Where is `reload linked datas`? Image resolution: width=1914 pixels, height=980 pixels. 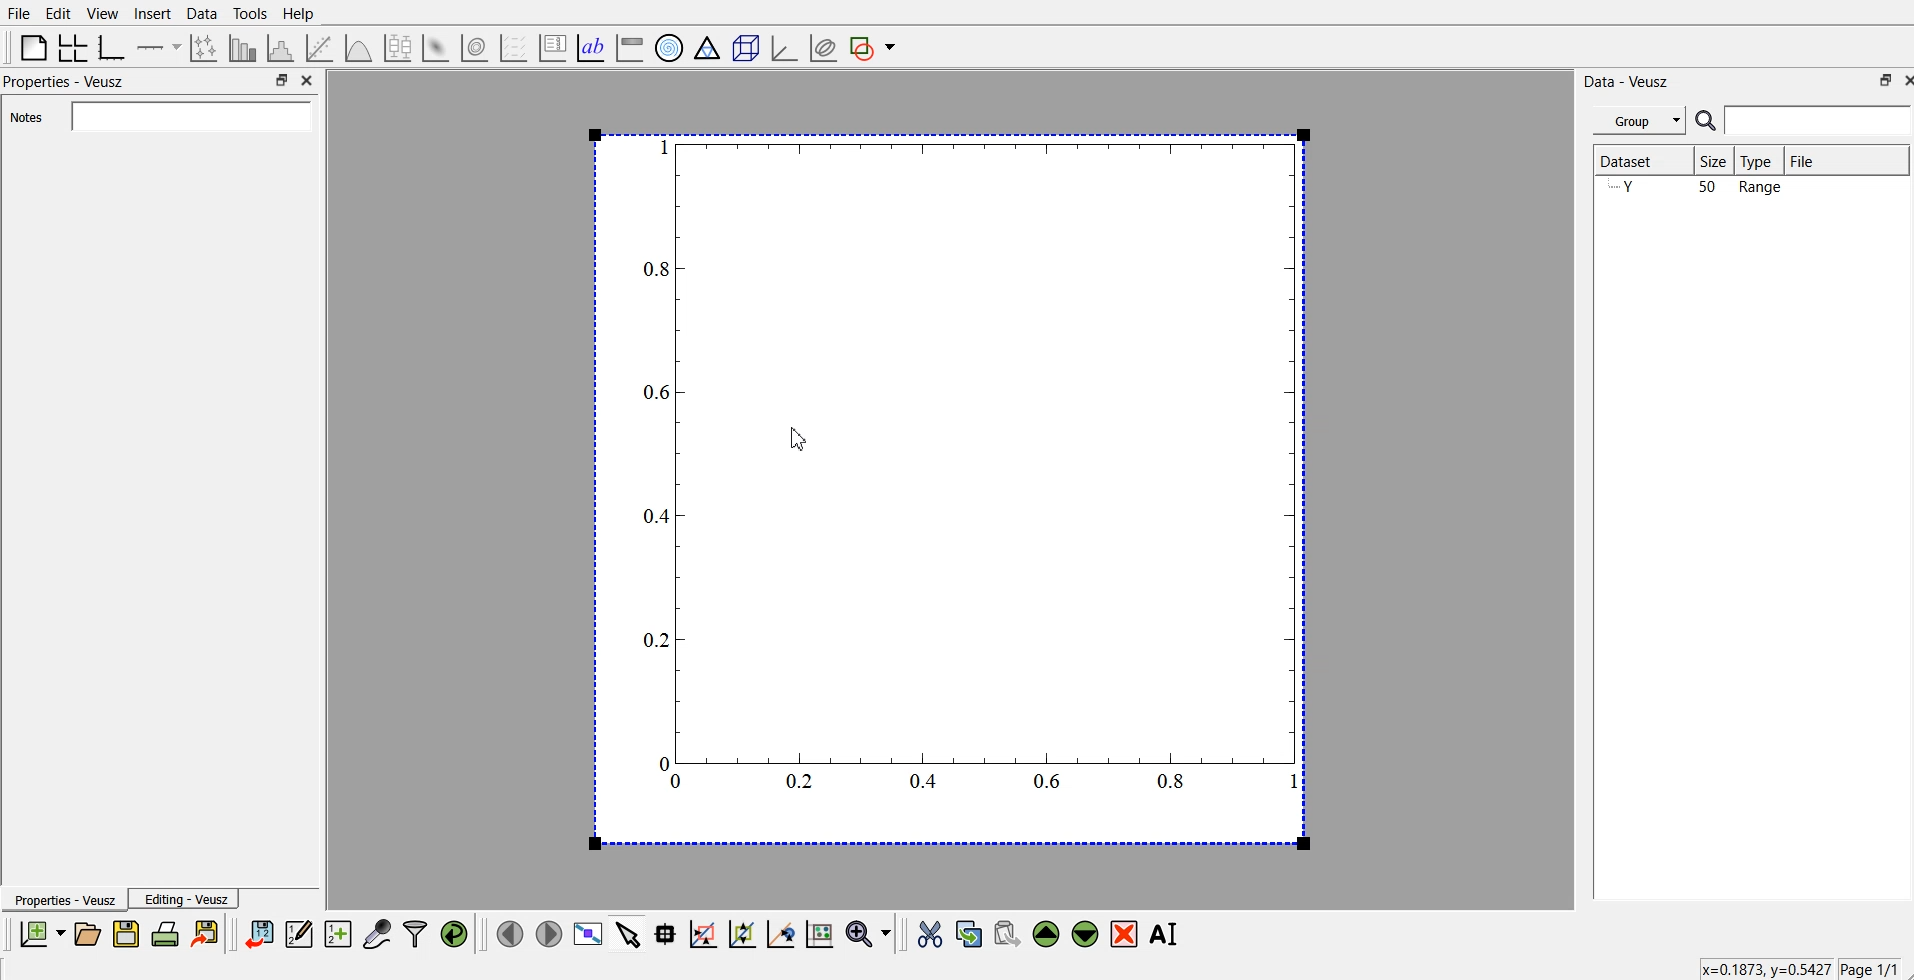
reload linked datas is located at coordinates (456, 935).